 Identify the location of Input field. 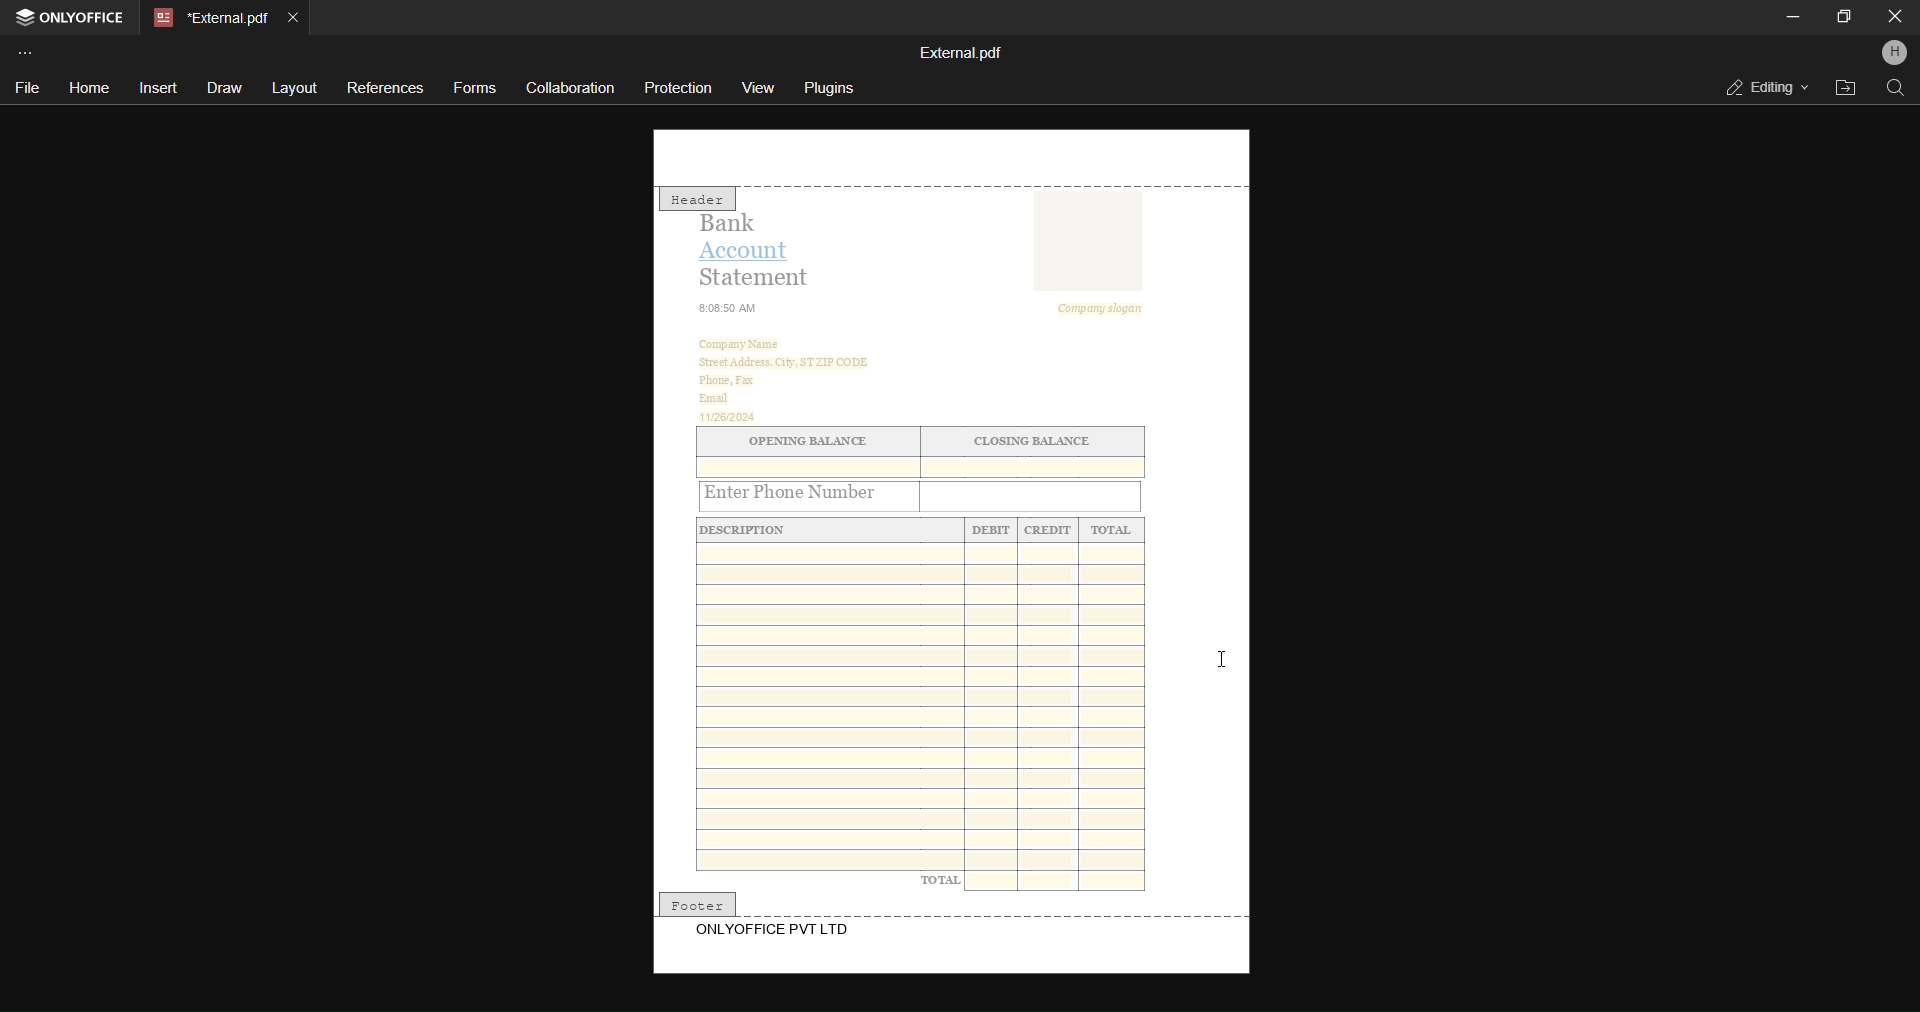
(1032, 495).